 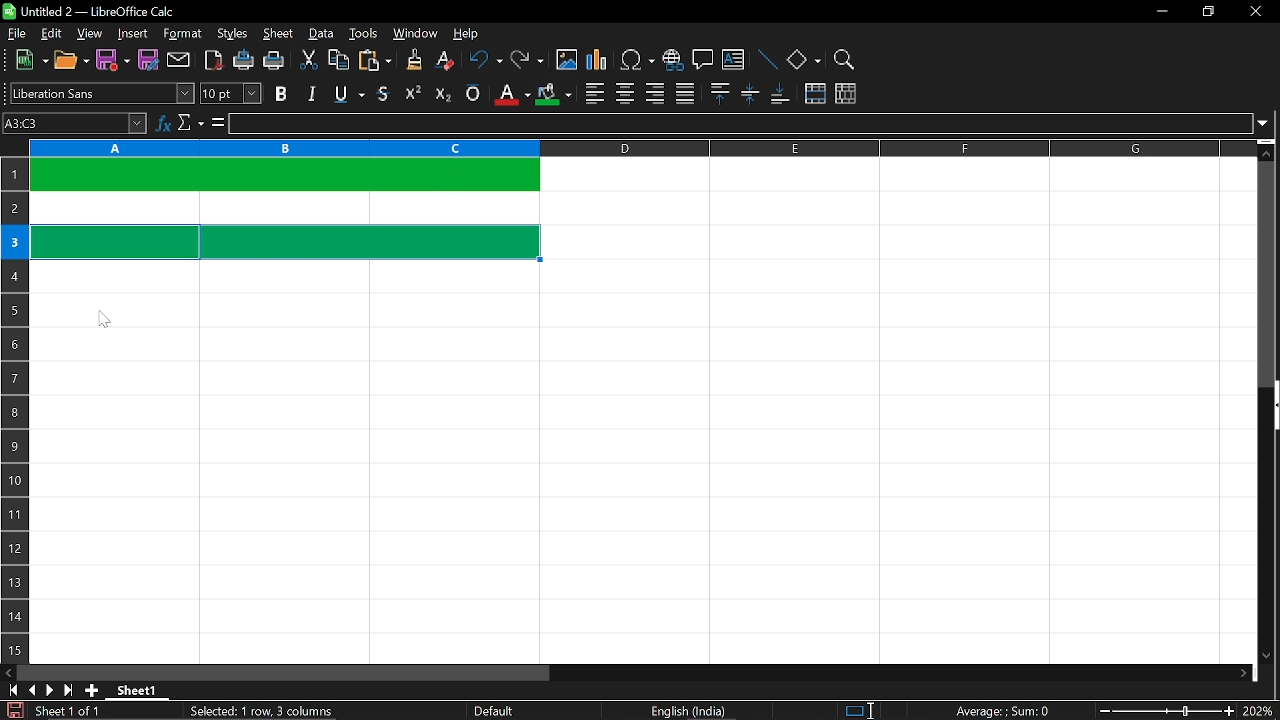 What do you see at coordinates (1162, 10) in the screenshot?
I see `minimize` at bounding box center [1162, 10].